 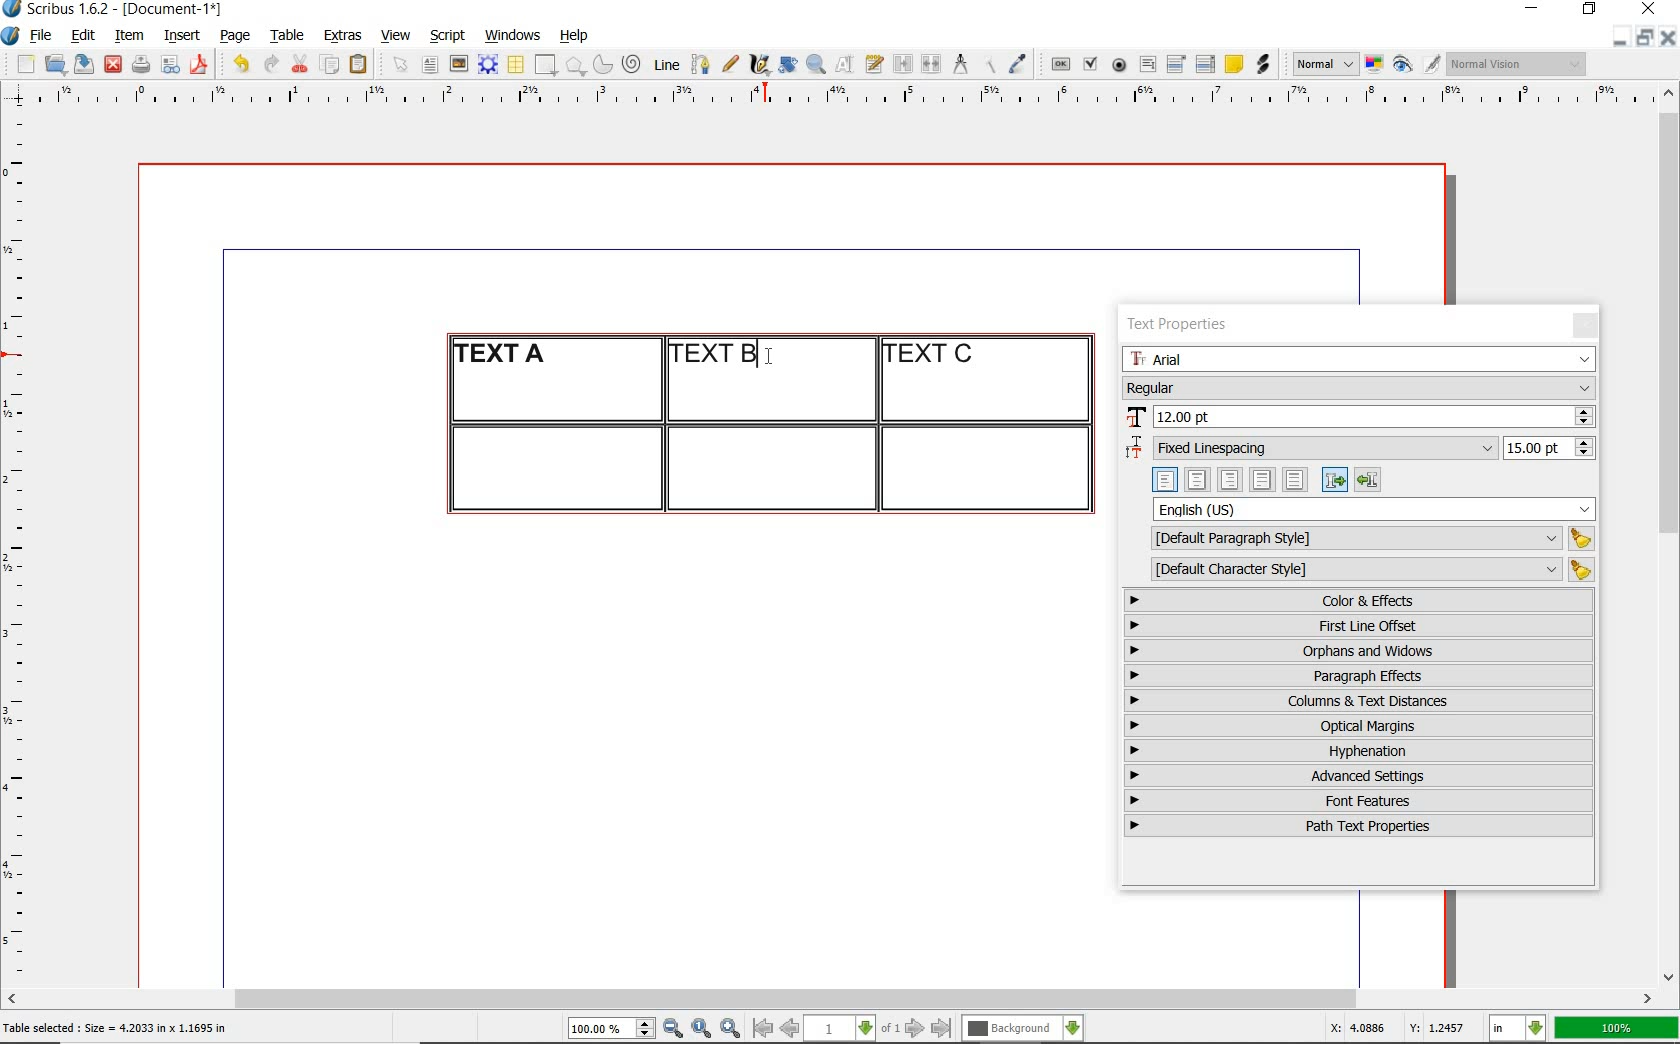 What do you see at coordinates (988, 64) in the screenshot?
I see `copy item properties` at bounding box center [988, 64].